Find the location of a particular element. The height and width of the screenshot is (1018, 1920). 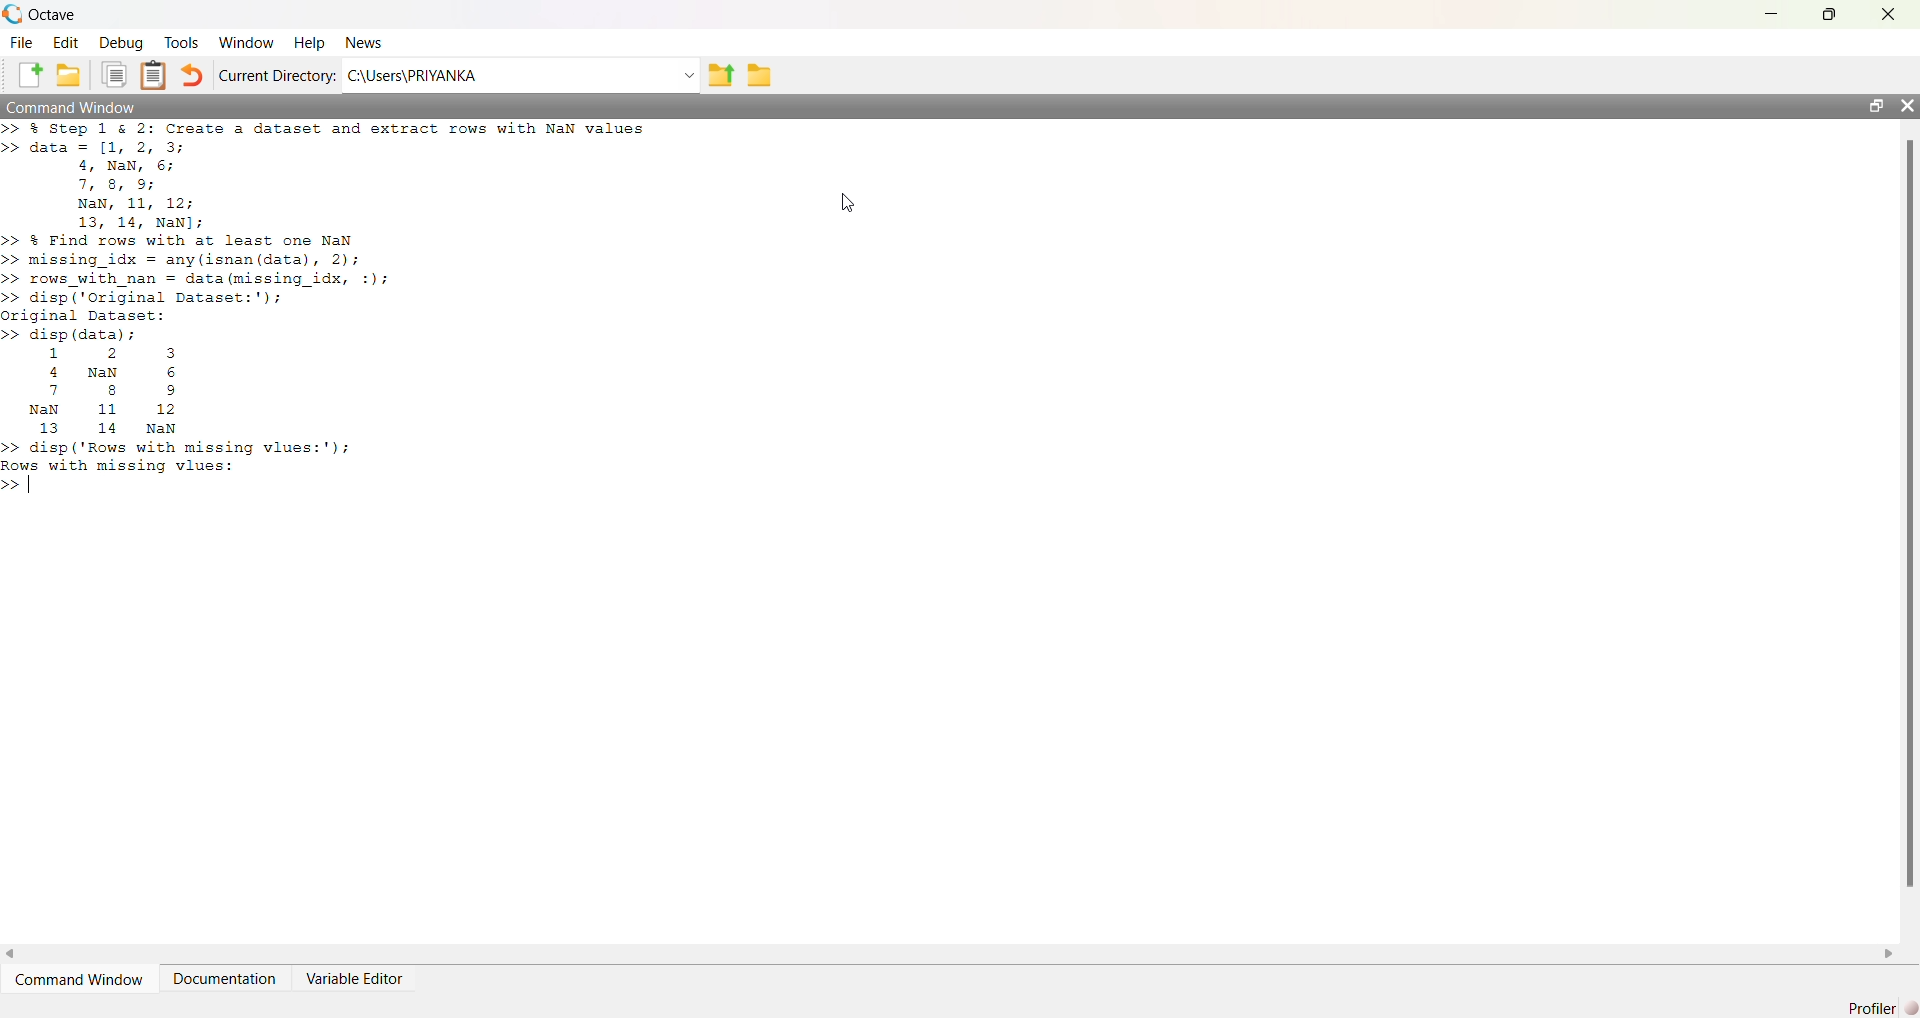

New File is located at coordinates (30, 75).